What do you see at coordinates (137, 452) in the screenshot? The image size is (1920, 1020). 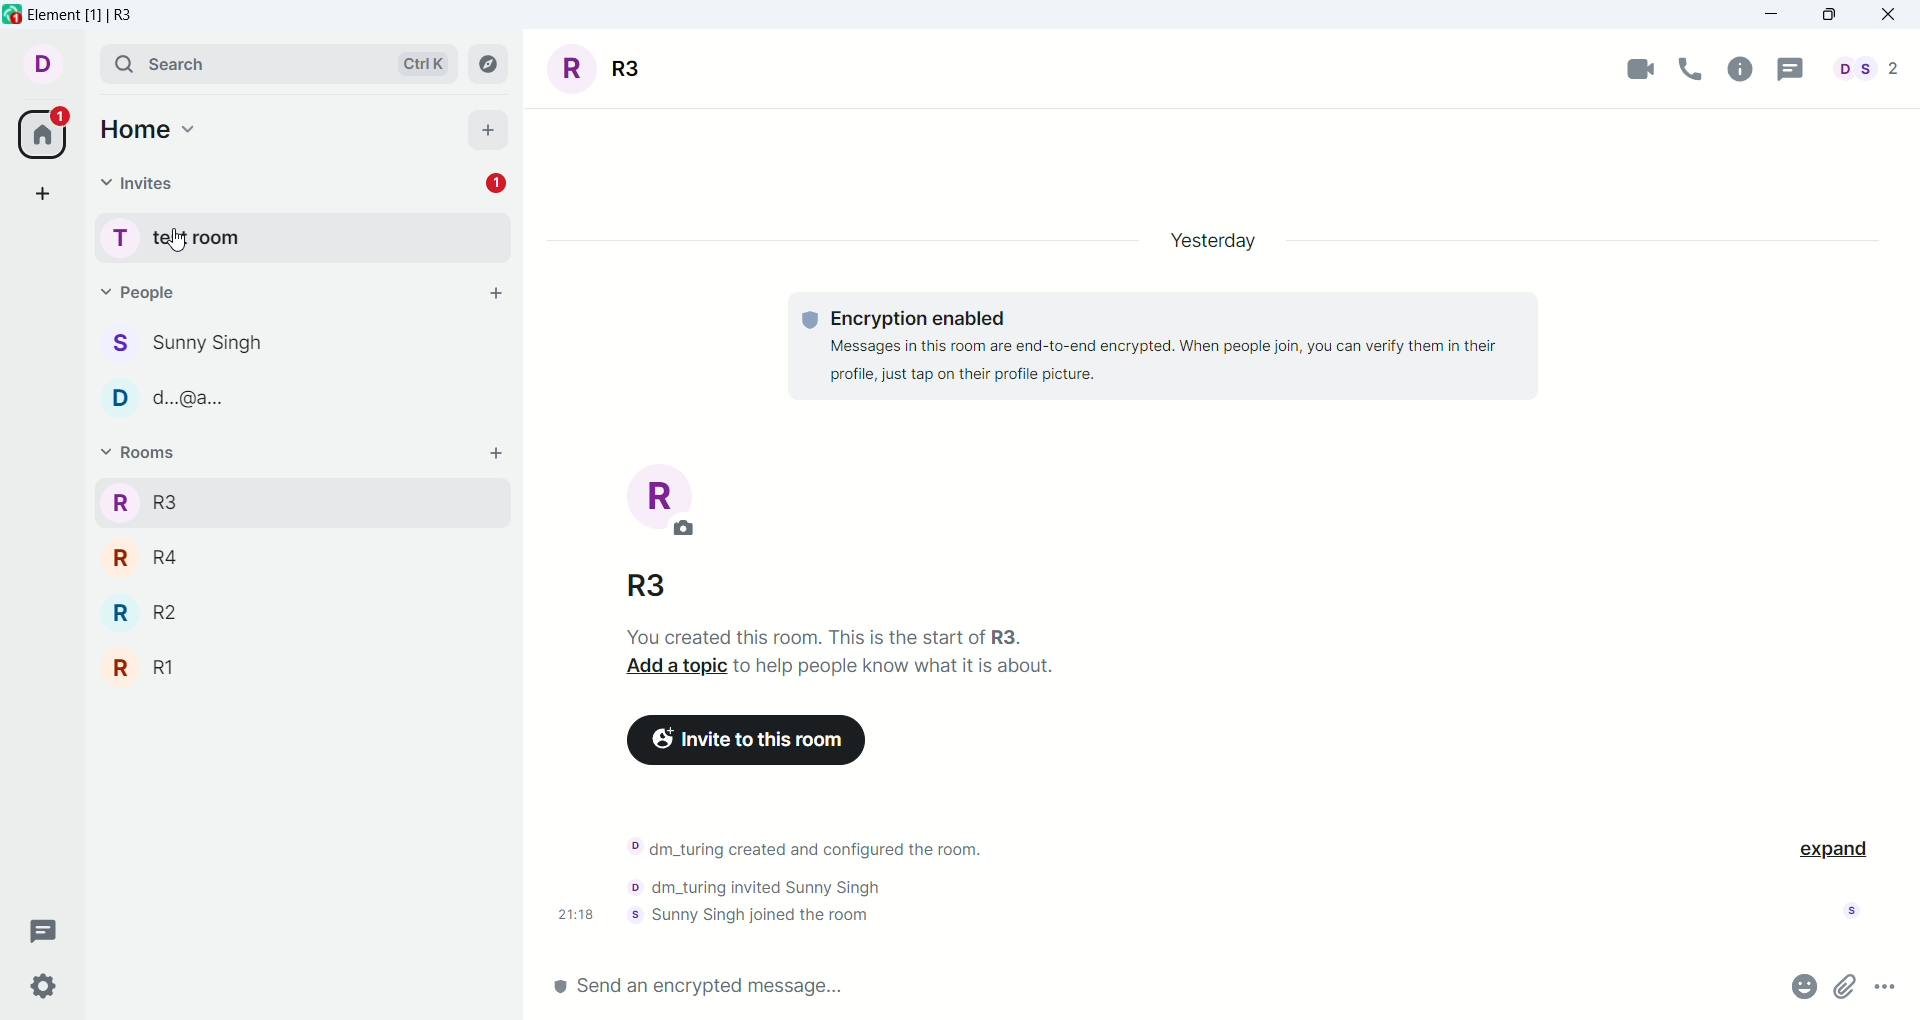 I see `rooms` at bounding box center [137, 452].